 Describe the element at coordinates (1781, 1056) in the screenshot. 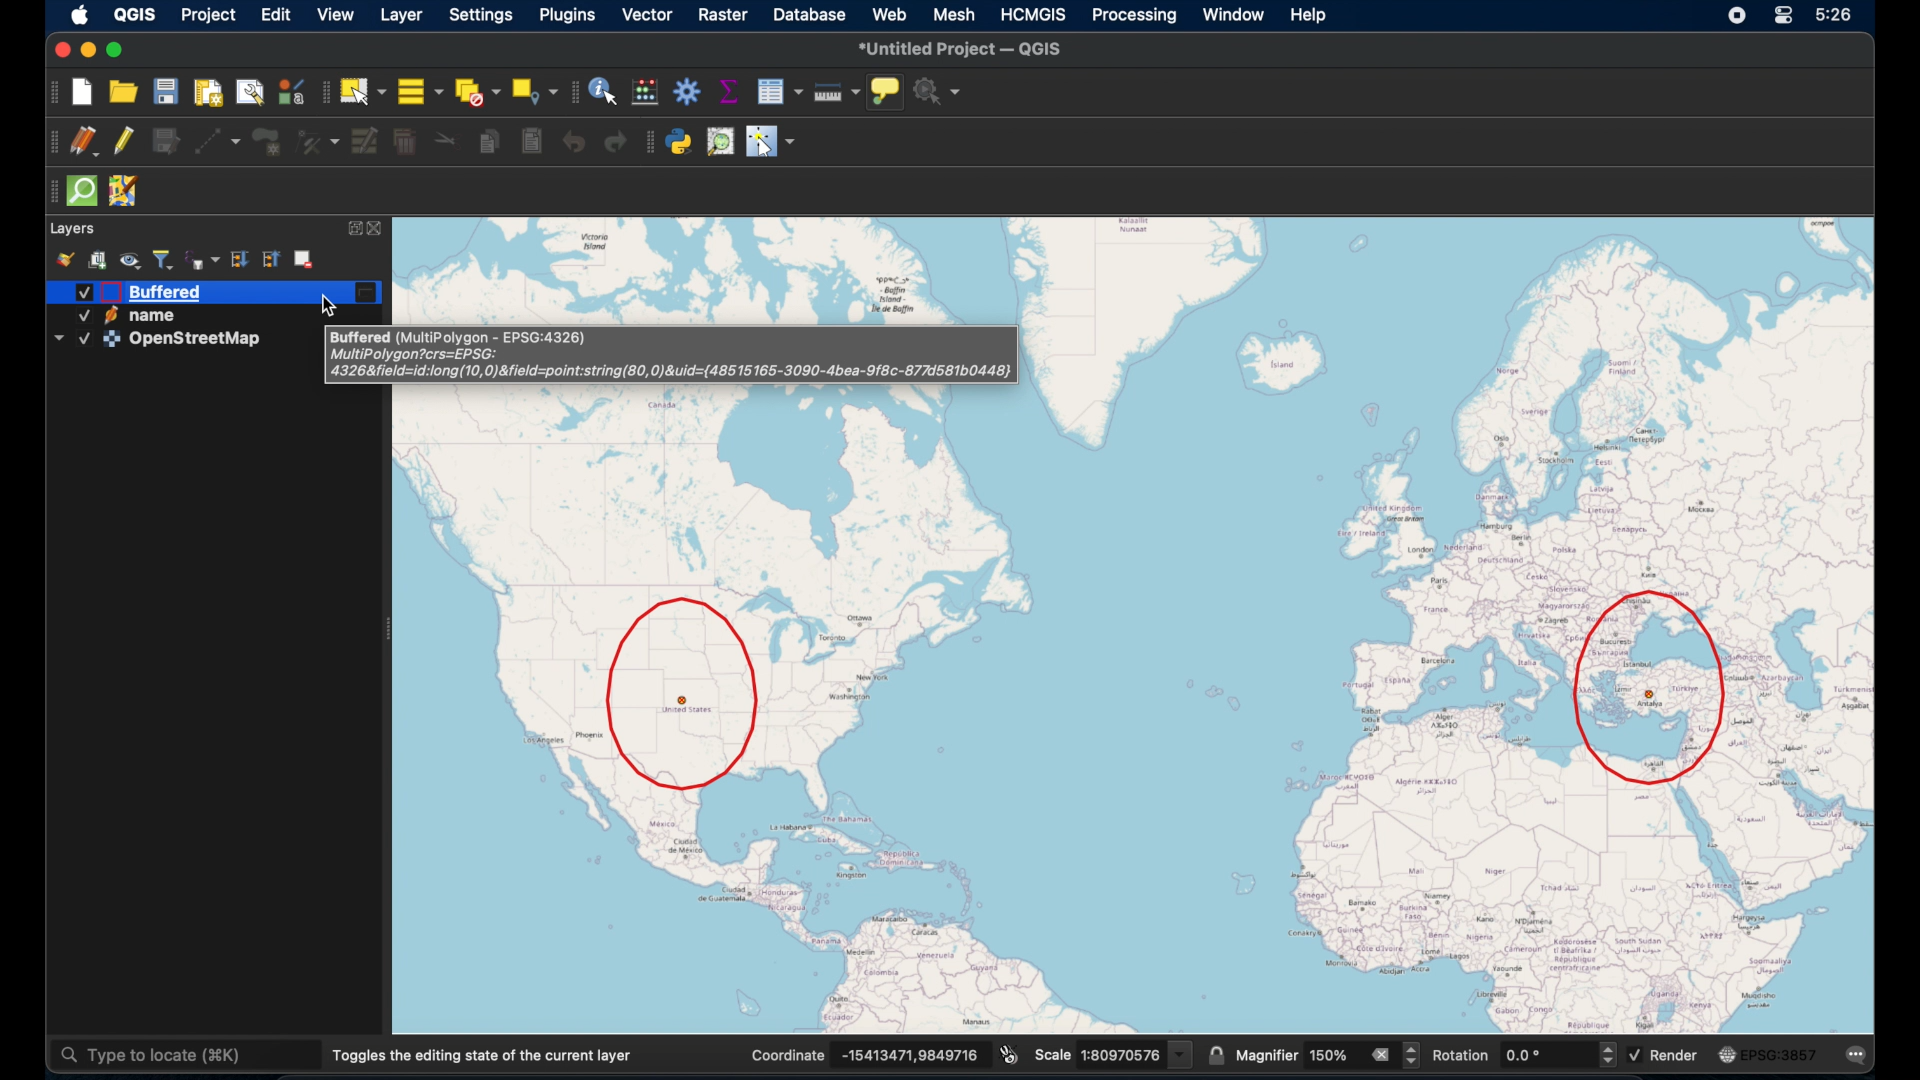

I see `EPSG:3875` at that location.